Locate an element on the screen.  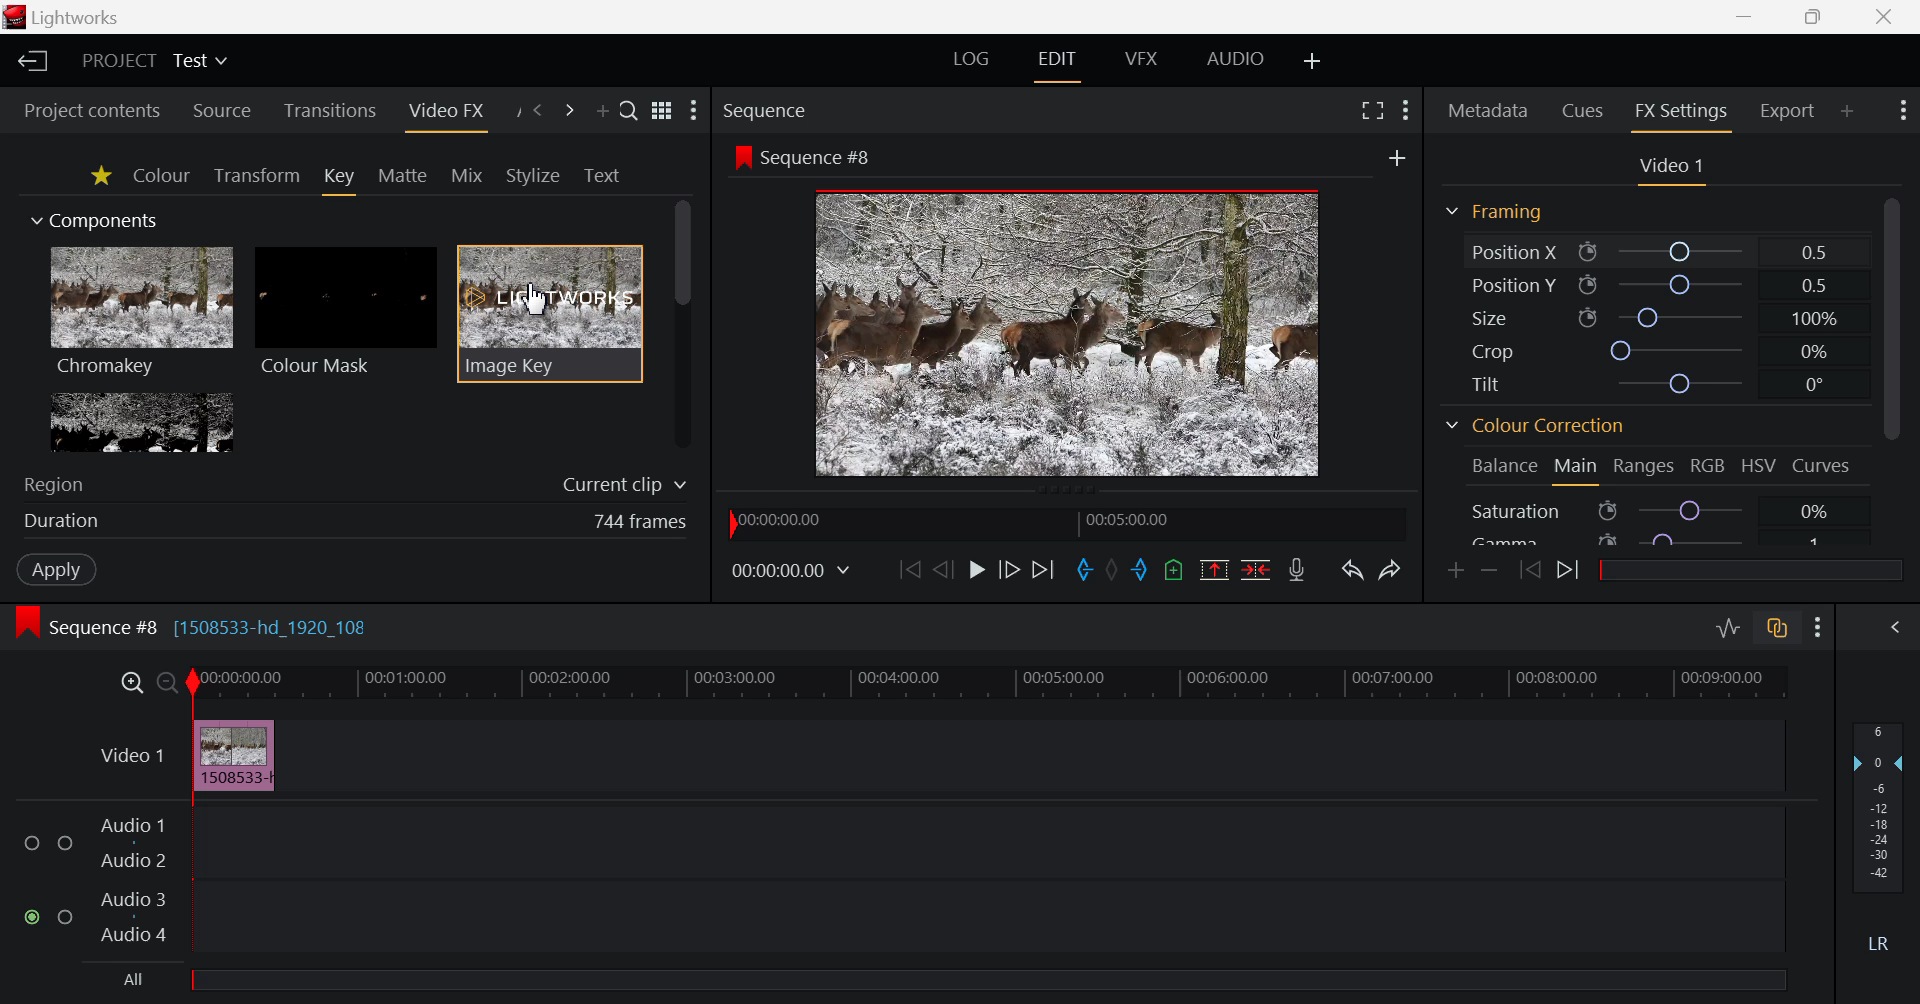
Play is located at coordinates (979, 571).